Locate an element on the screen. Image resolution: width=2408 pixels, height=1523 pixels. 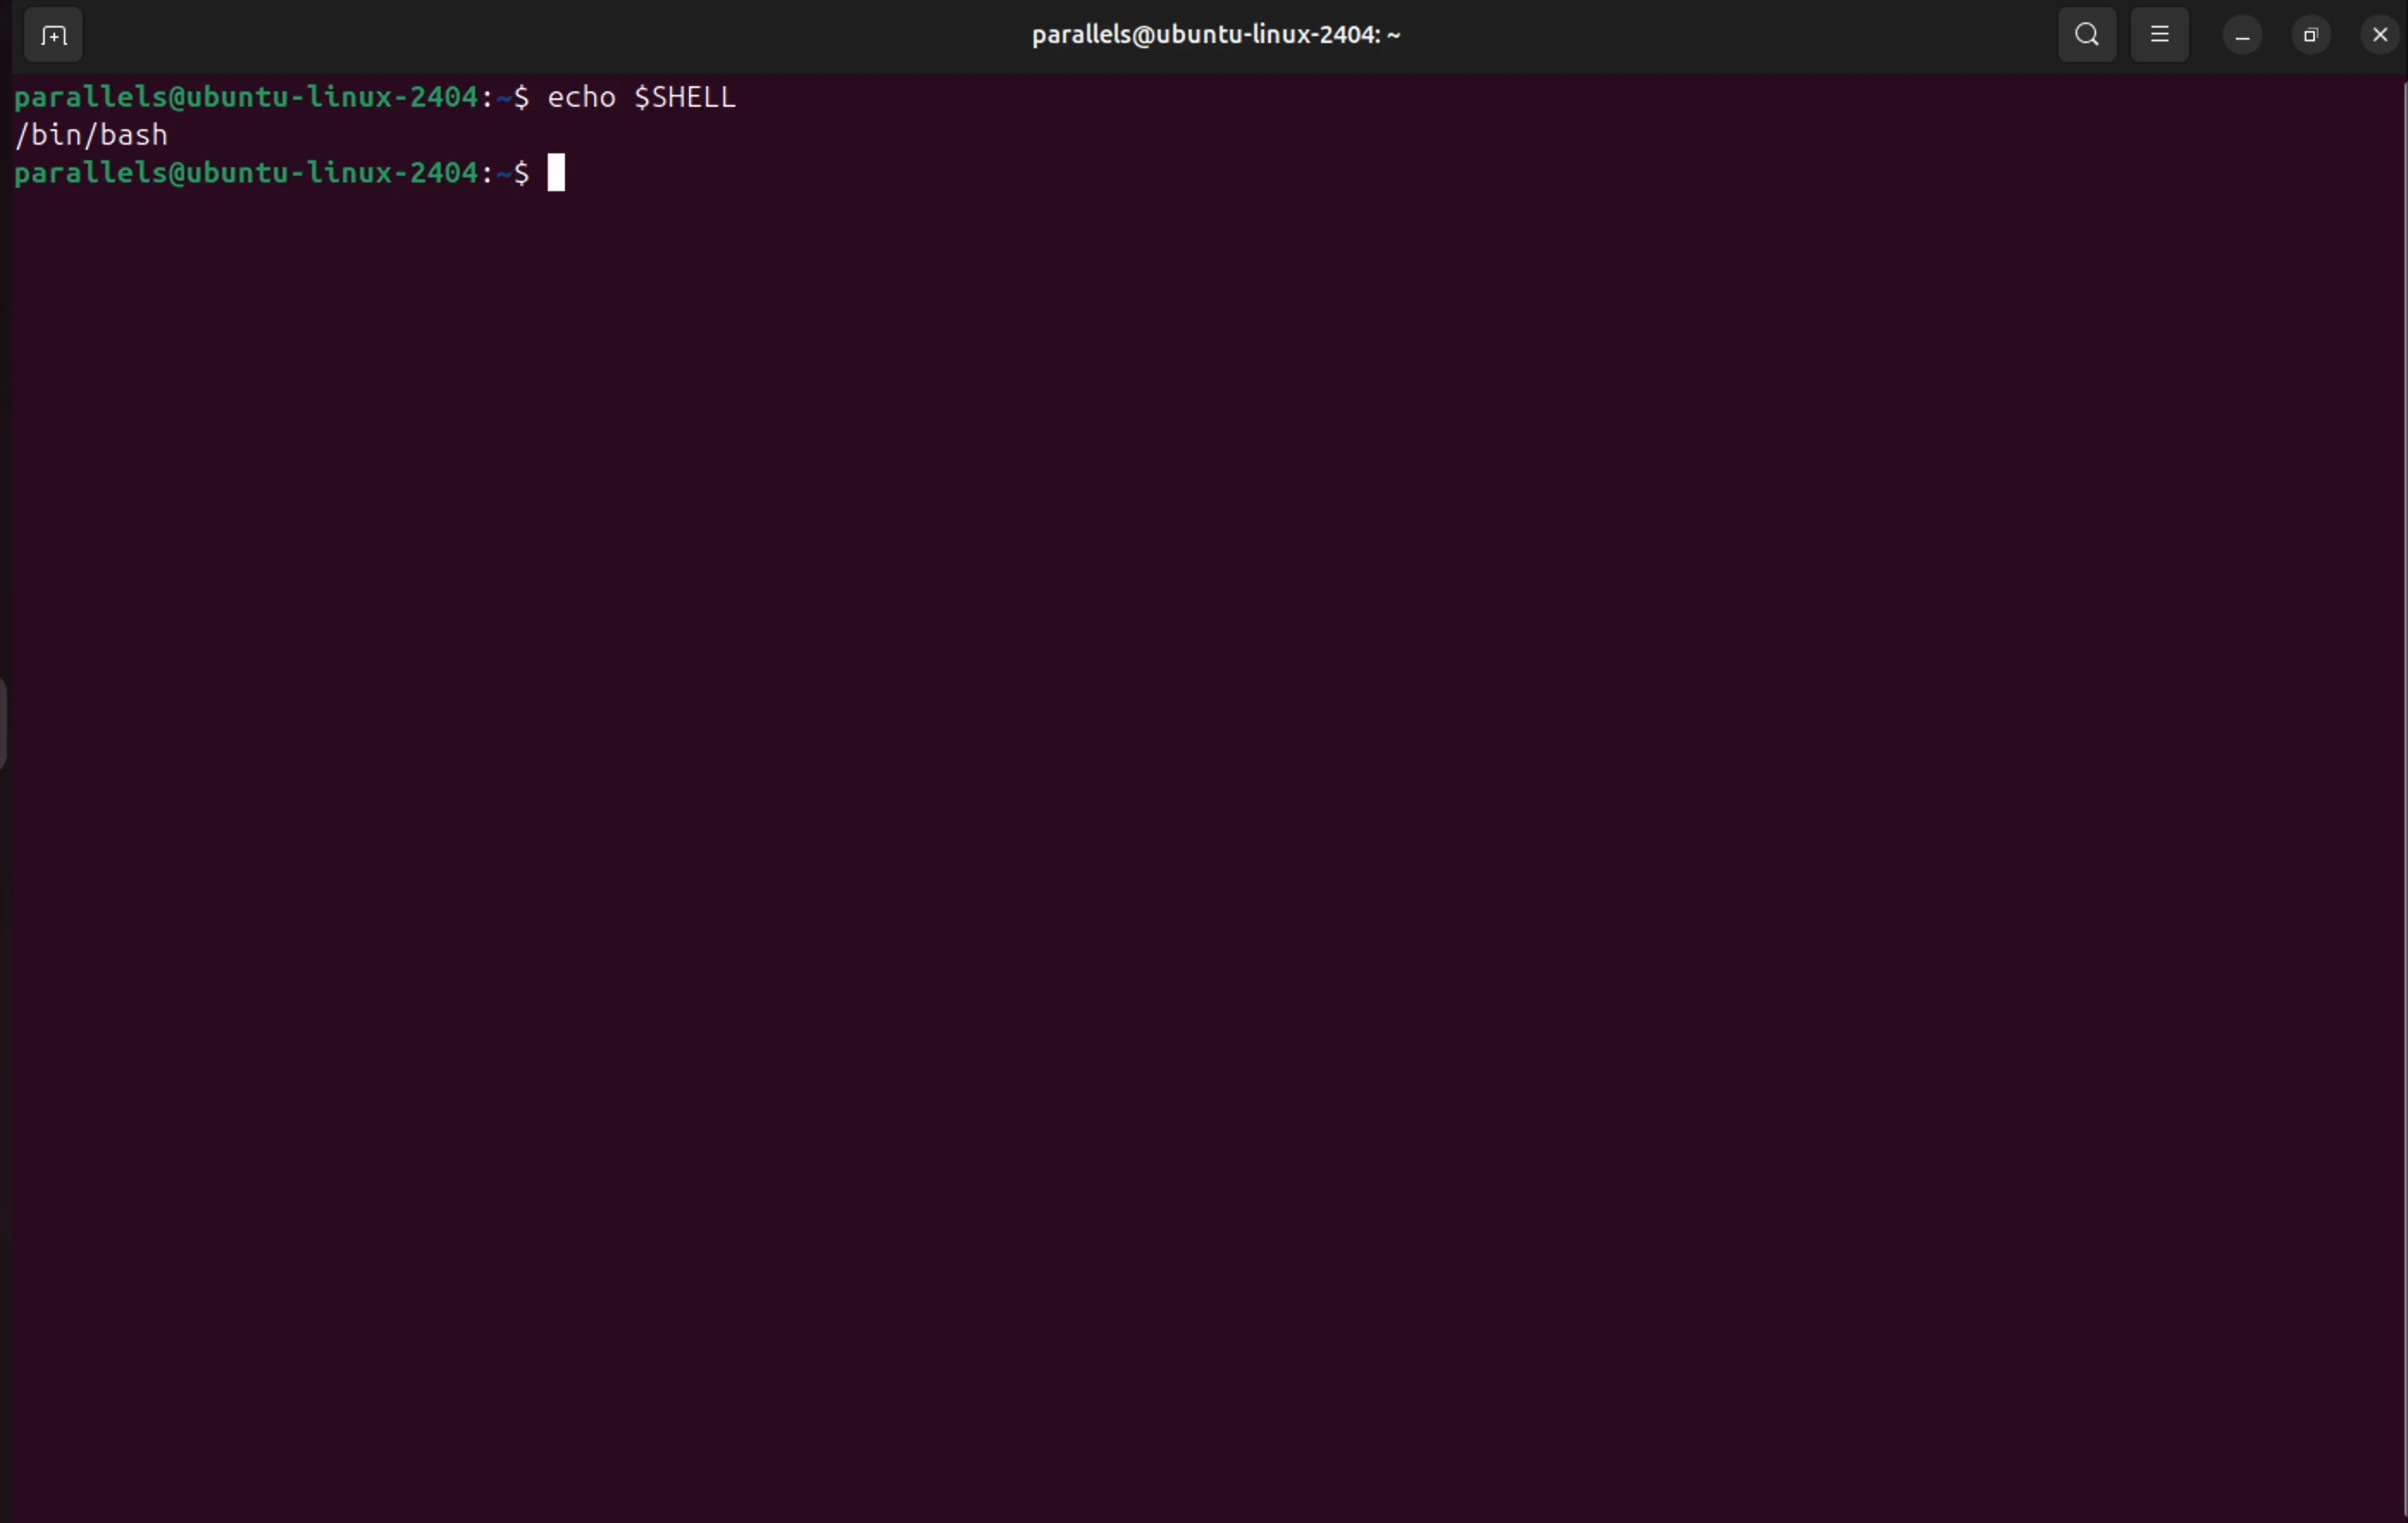
add treminal is located at coordinates (52, 38).